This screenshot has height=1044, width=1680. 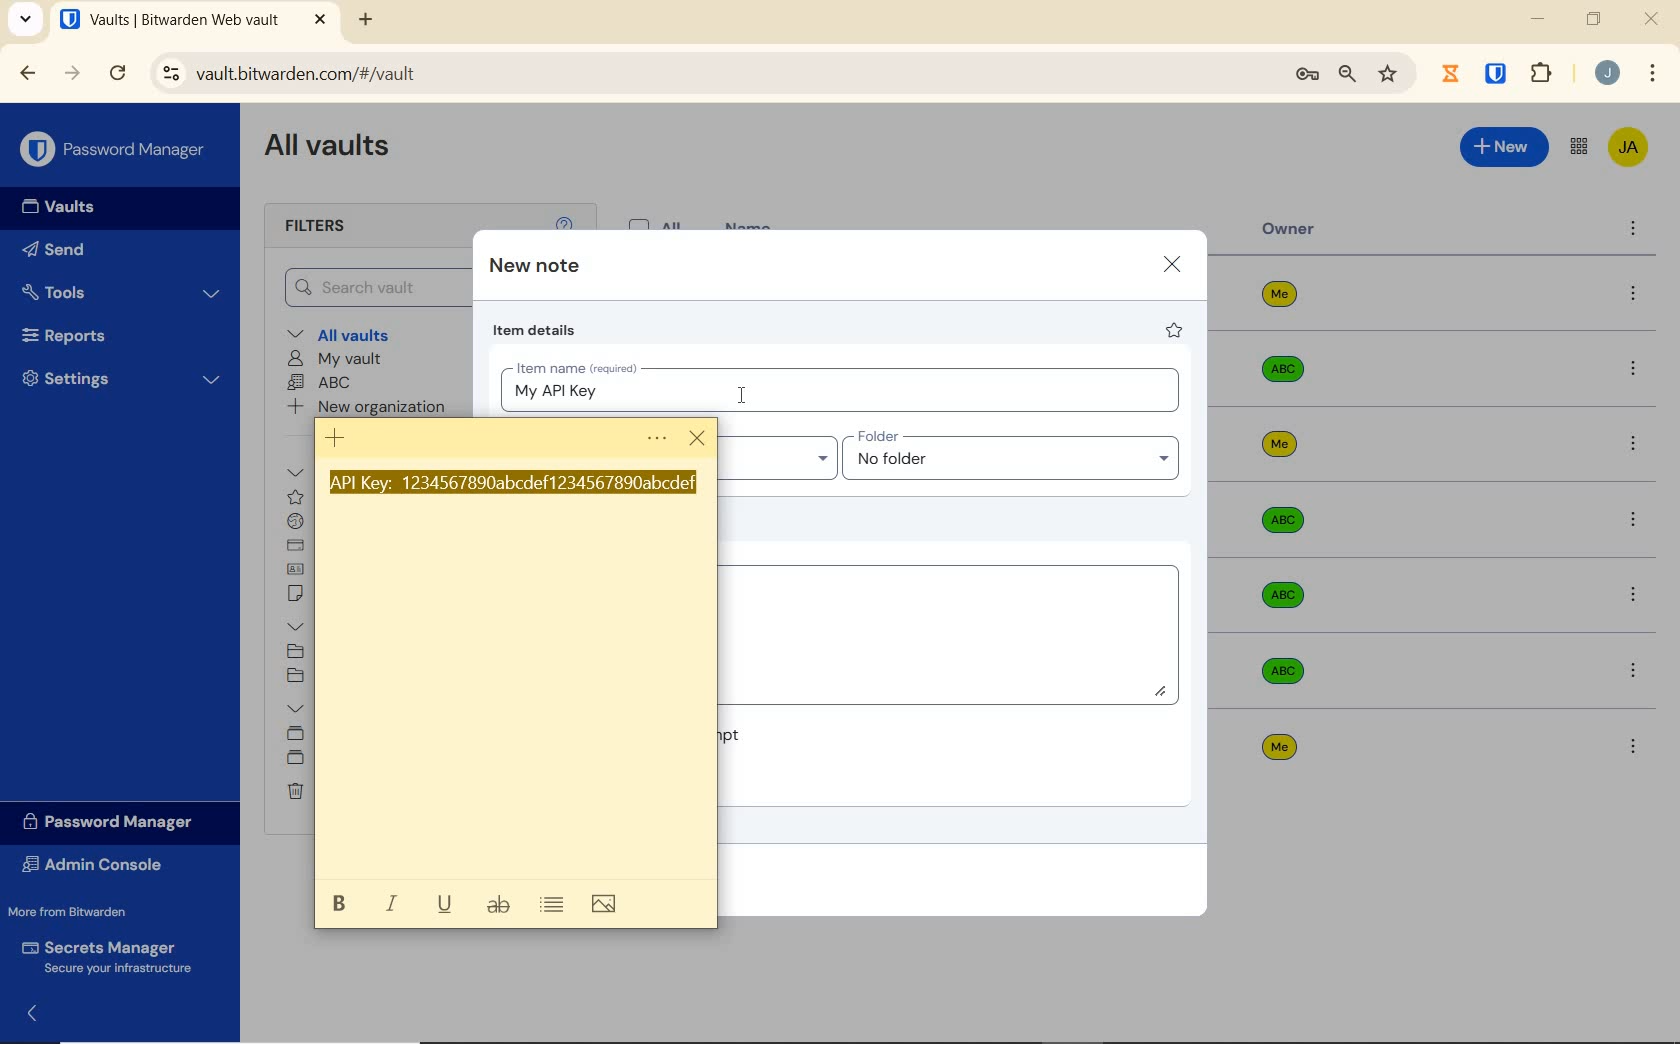 I want to click on SOCIAL MEDIA, so click(x=297, y=652).